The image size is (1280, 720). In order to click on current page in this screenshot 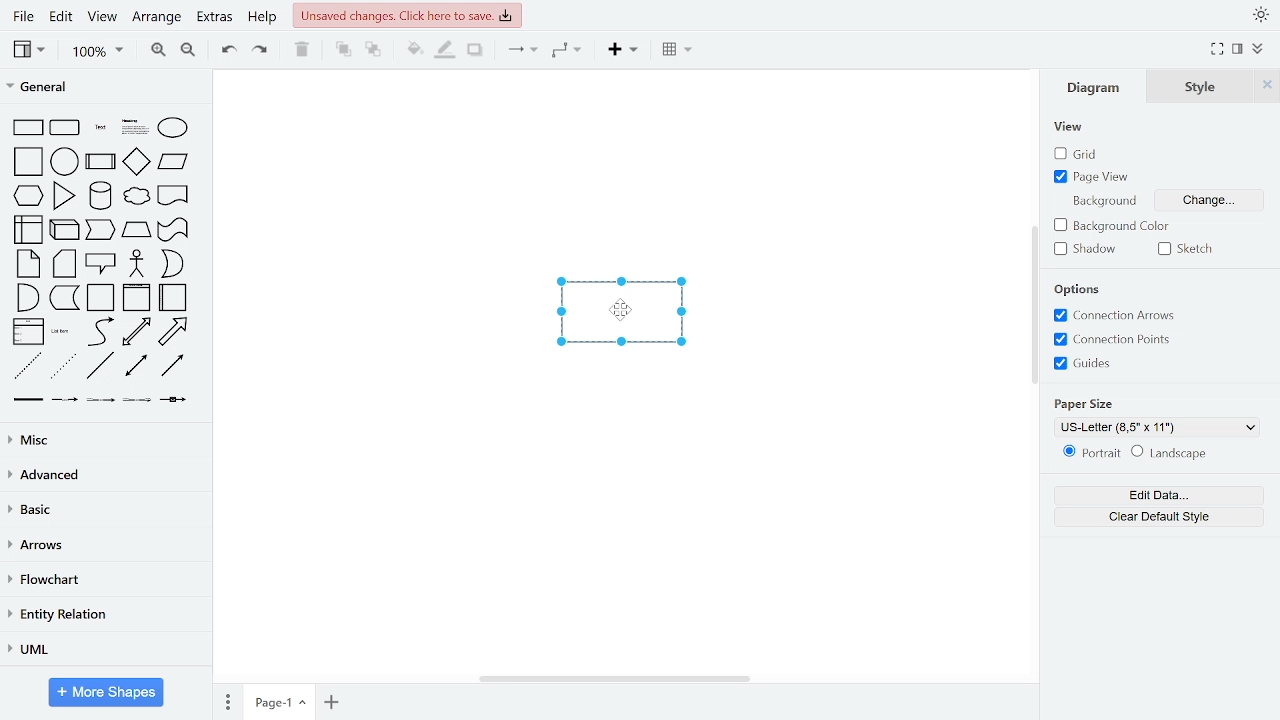, I will do `click(277, 703)`.